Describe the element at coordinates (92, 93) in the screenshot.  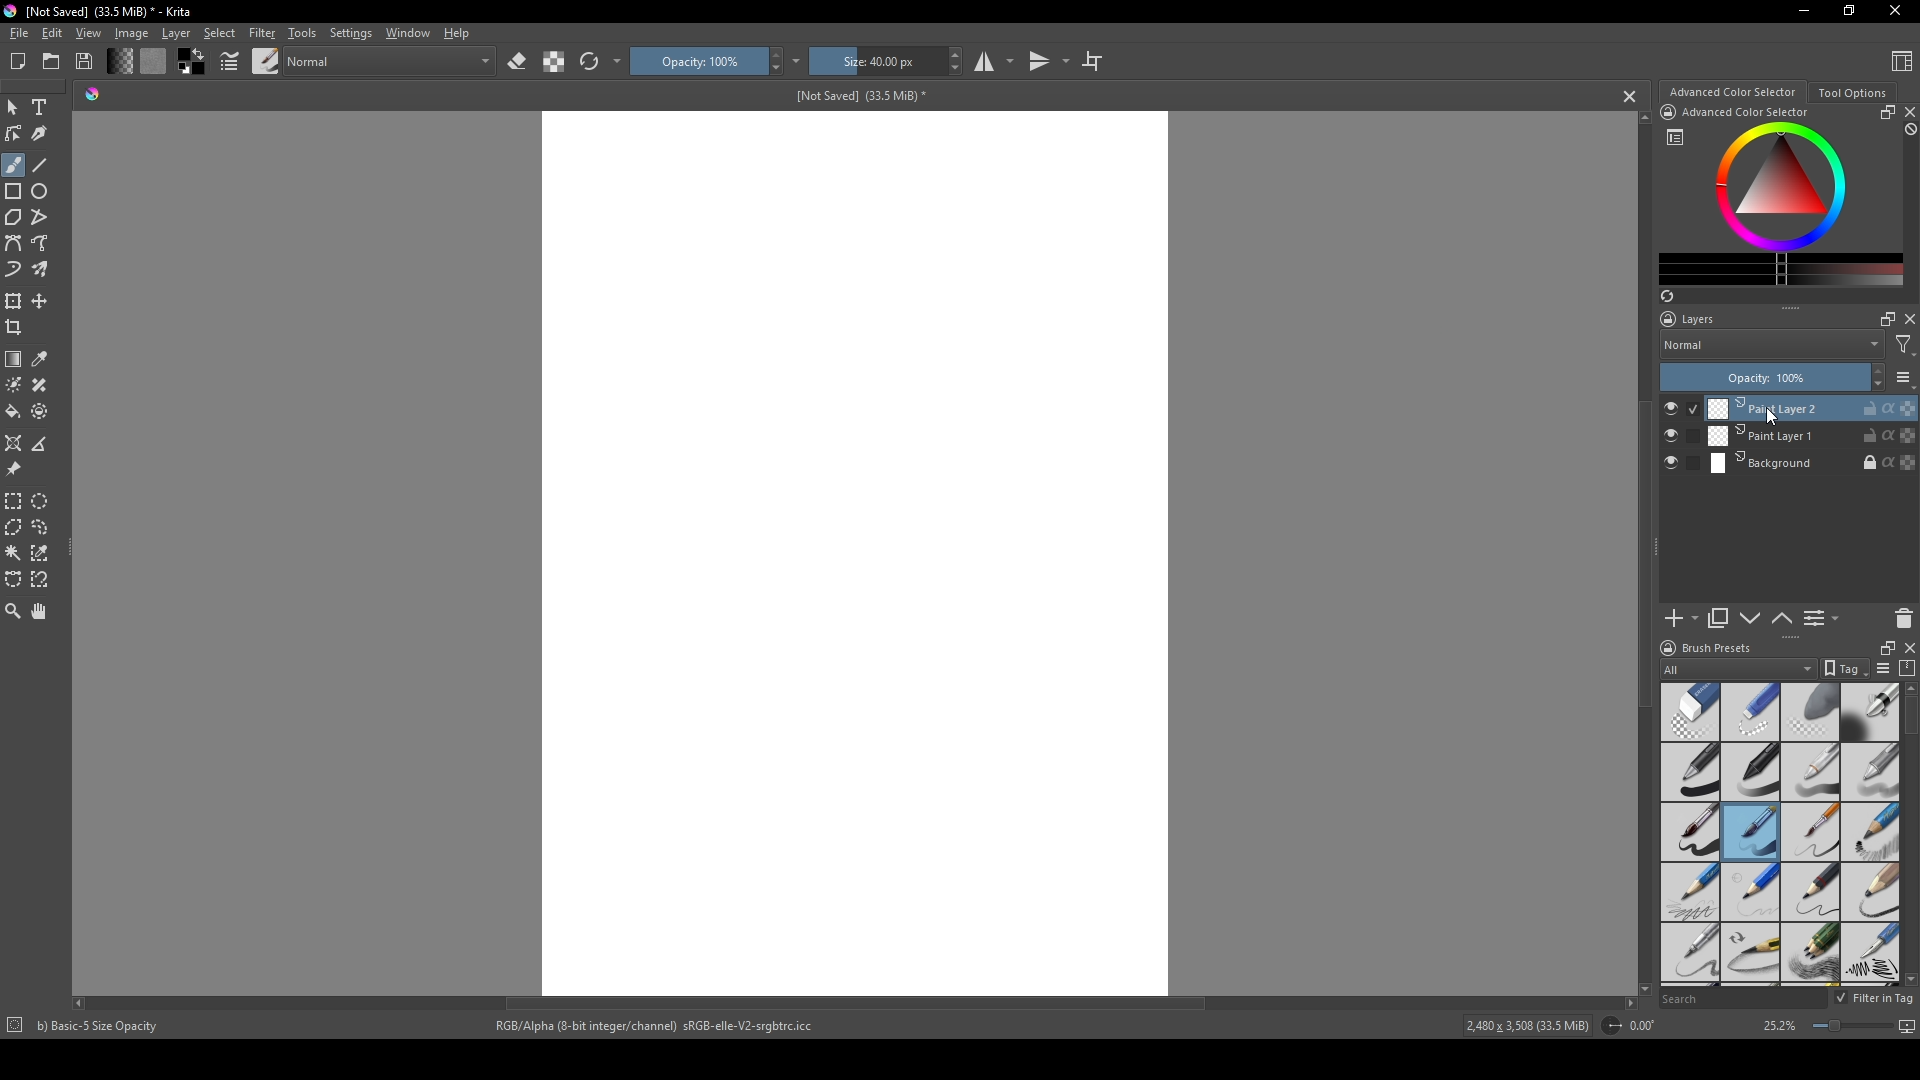
I see `shade` at that location.